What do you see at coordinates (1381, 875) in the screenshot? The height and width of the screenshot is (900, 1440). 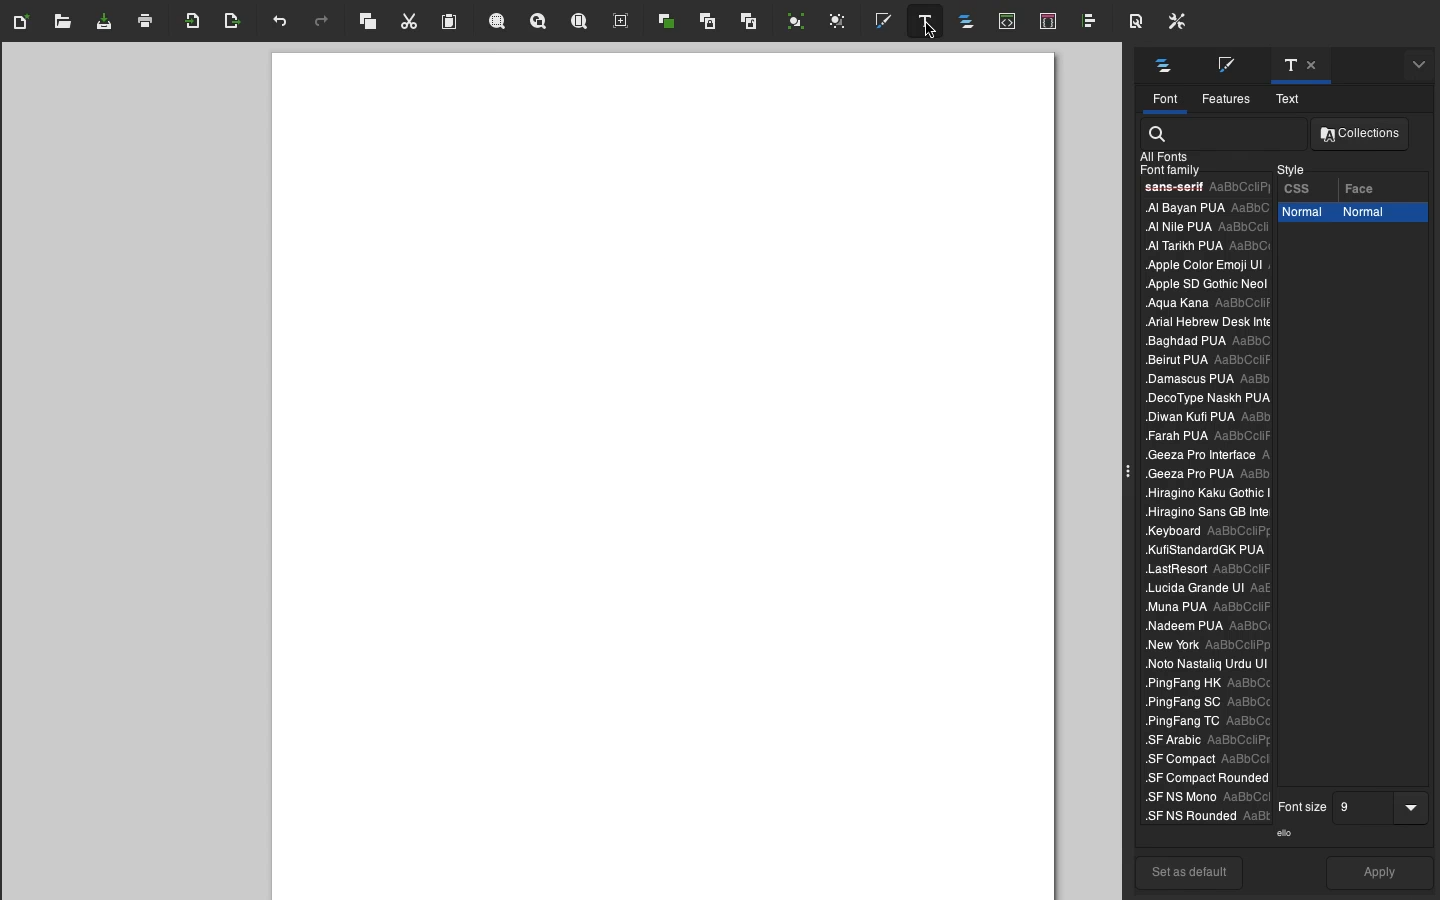 I see `Apply` at bounding box center [1381, 875].